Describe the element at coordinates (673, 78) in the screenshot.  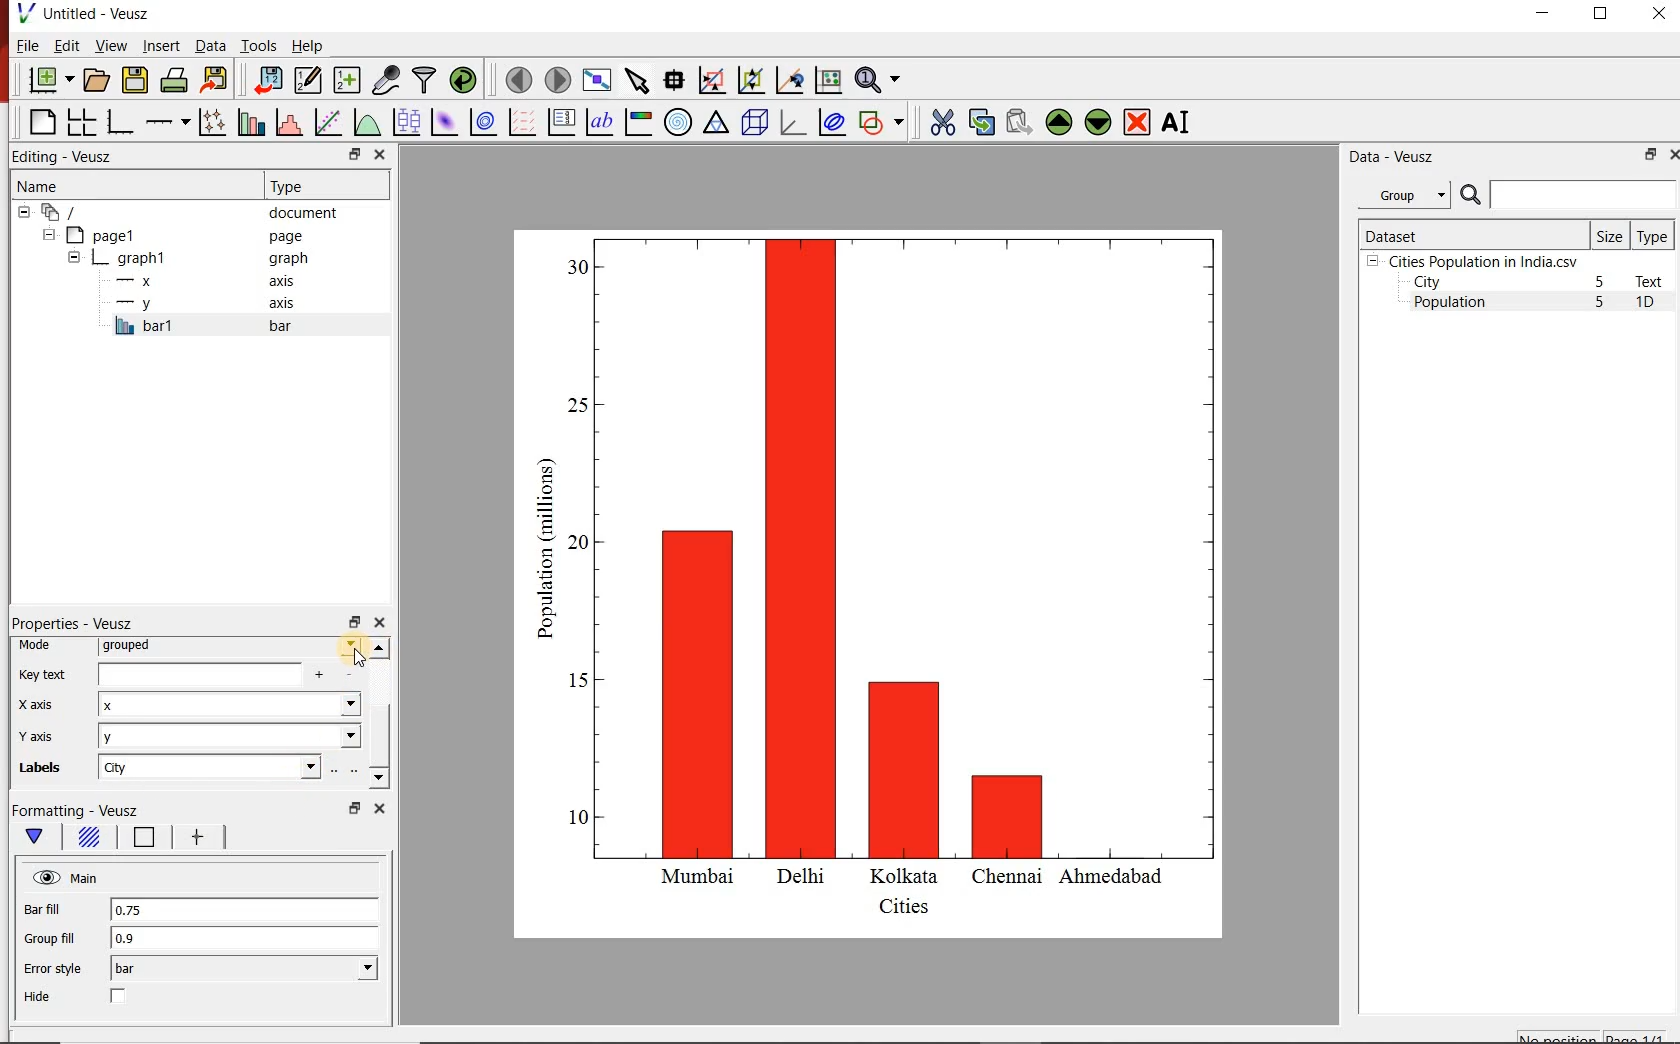
I see `read data points on the graph` at that location.